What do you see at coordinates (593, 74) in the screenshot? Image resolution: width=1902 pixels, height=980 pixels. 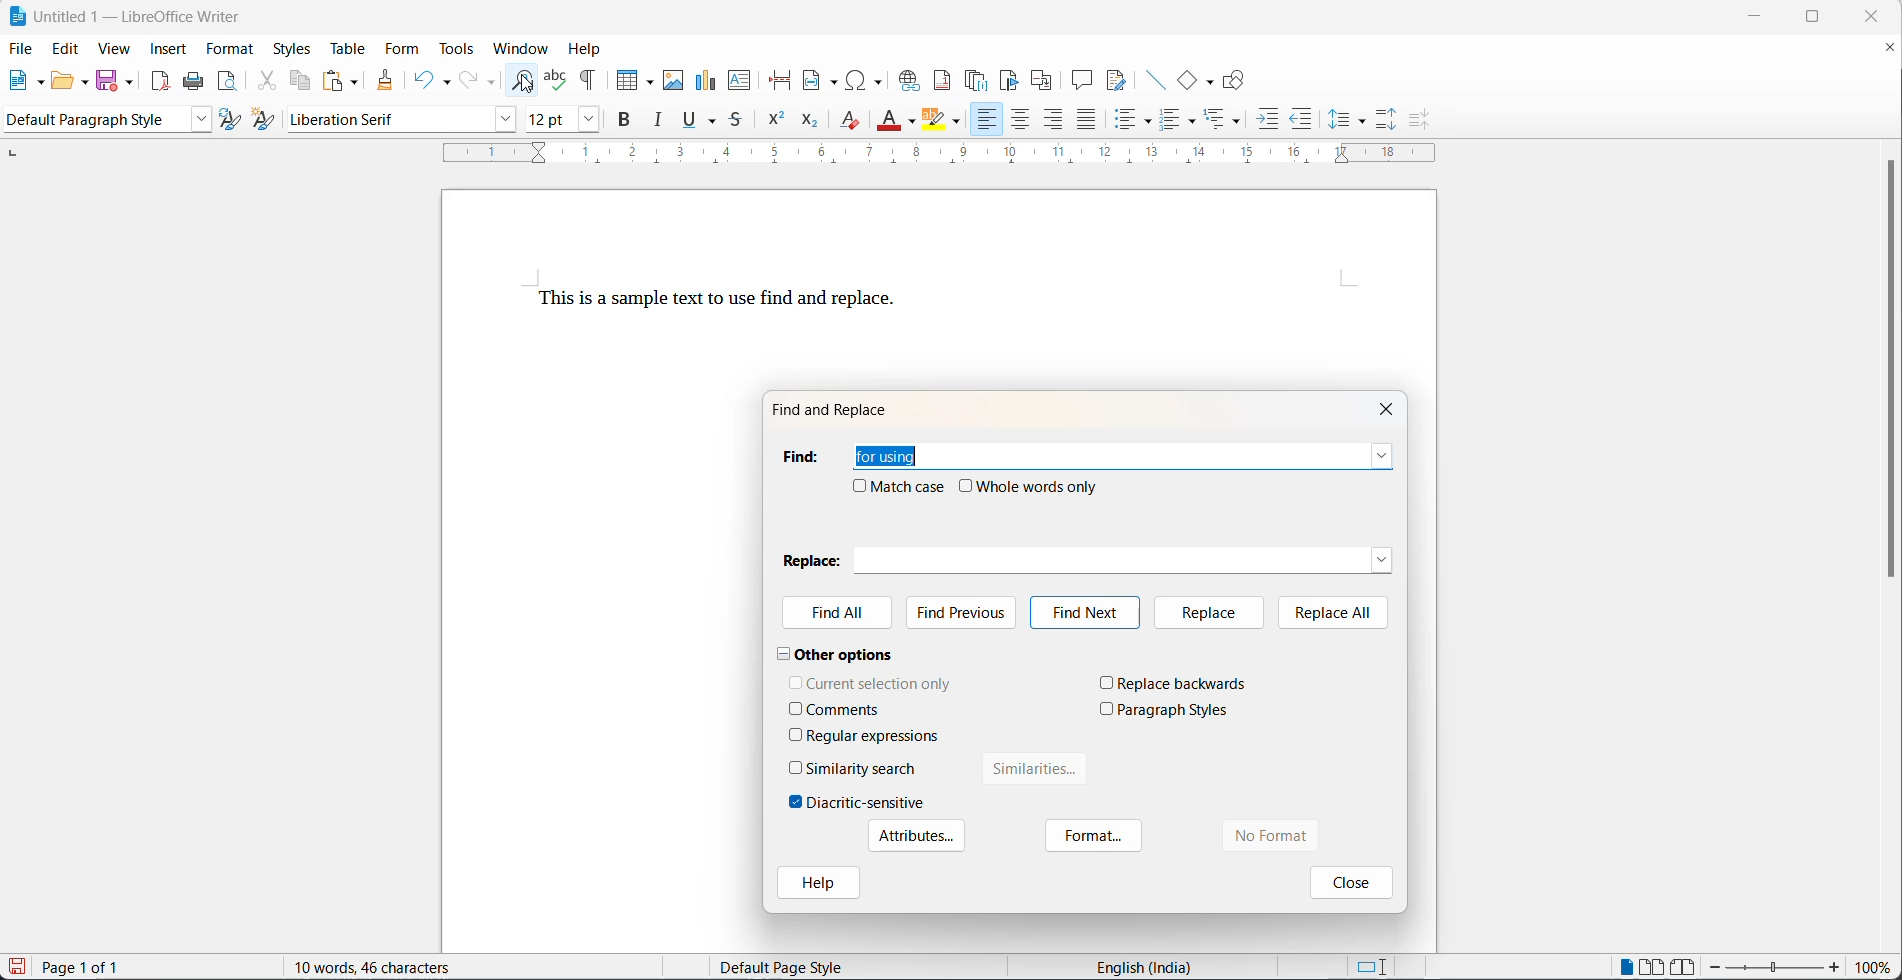 I see `toggle formatting marks` at bounding box center [593, 74].